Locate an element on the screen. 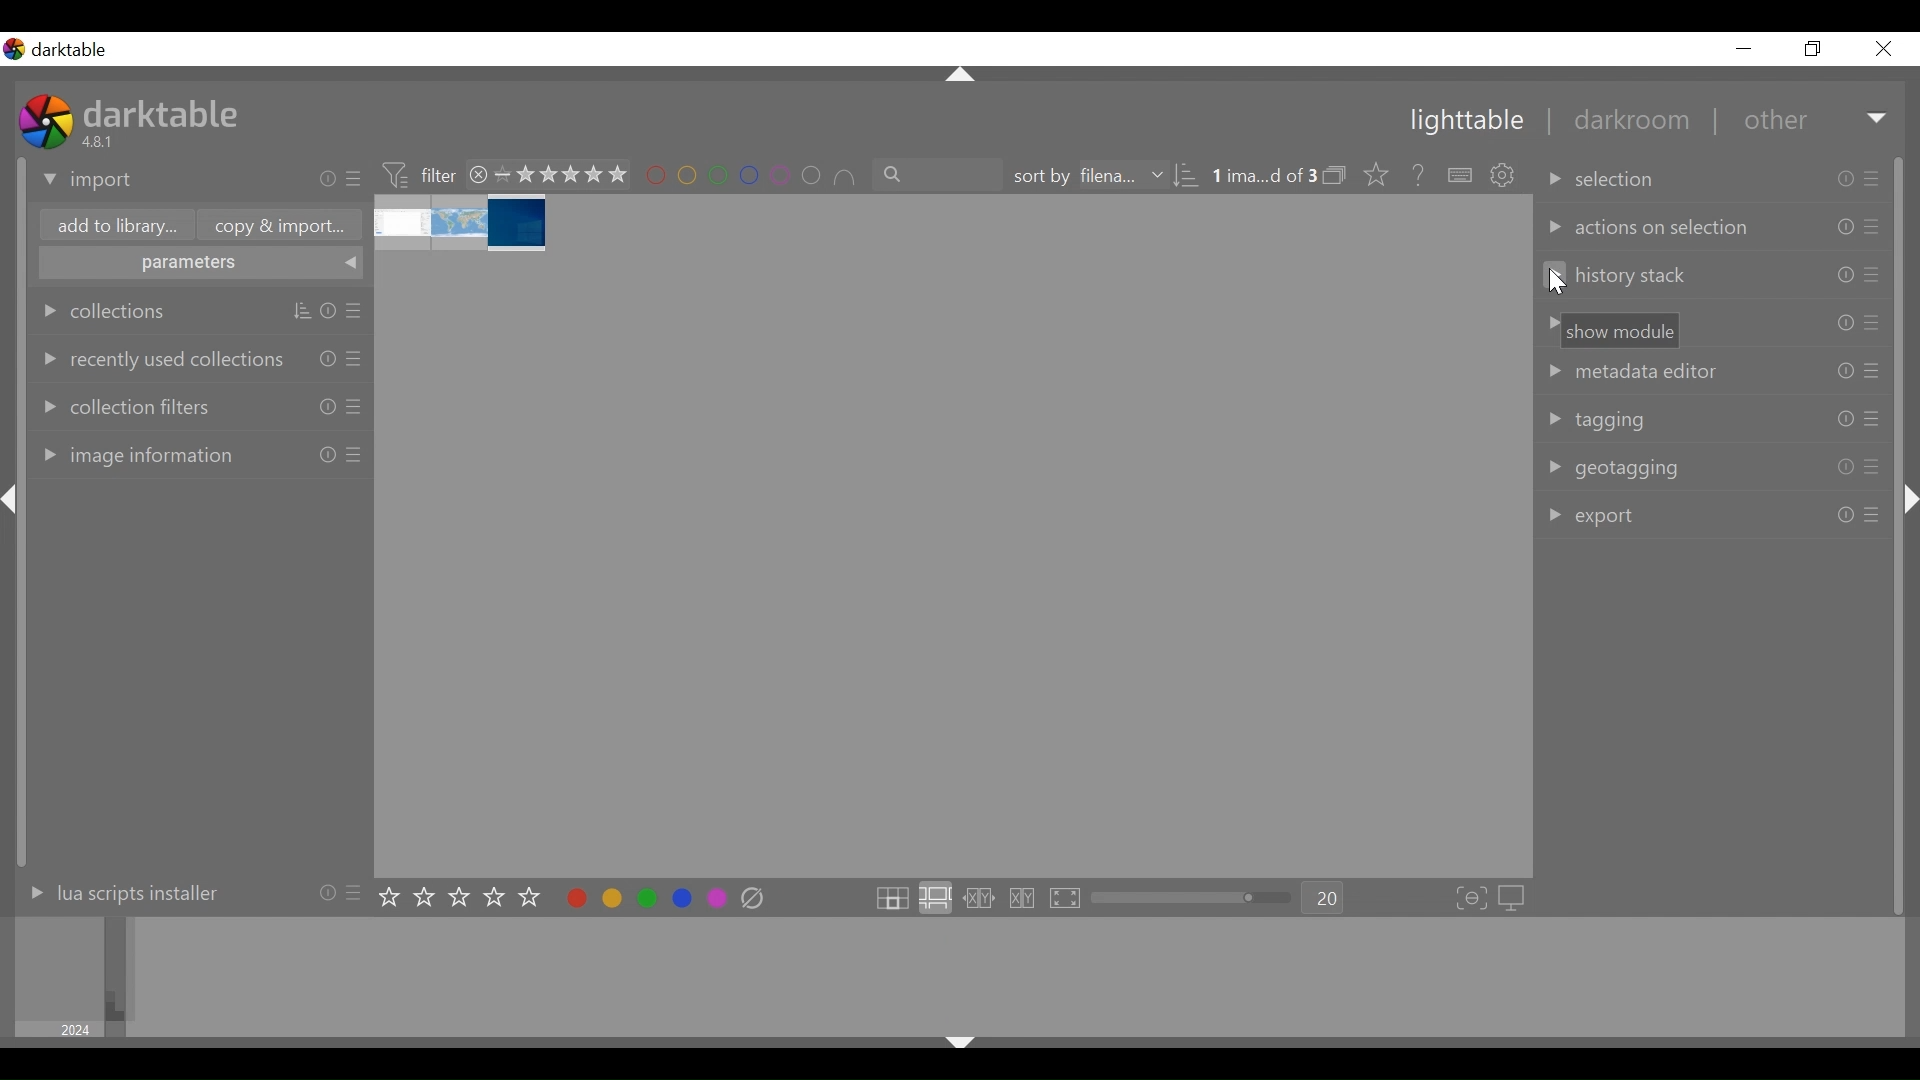 The image size is (1920, 1080). filter is located at coordinates (418, 173).